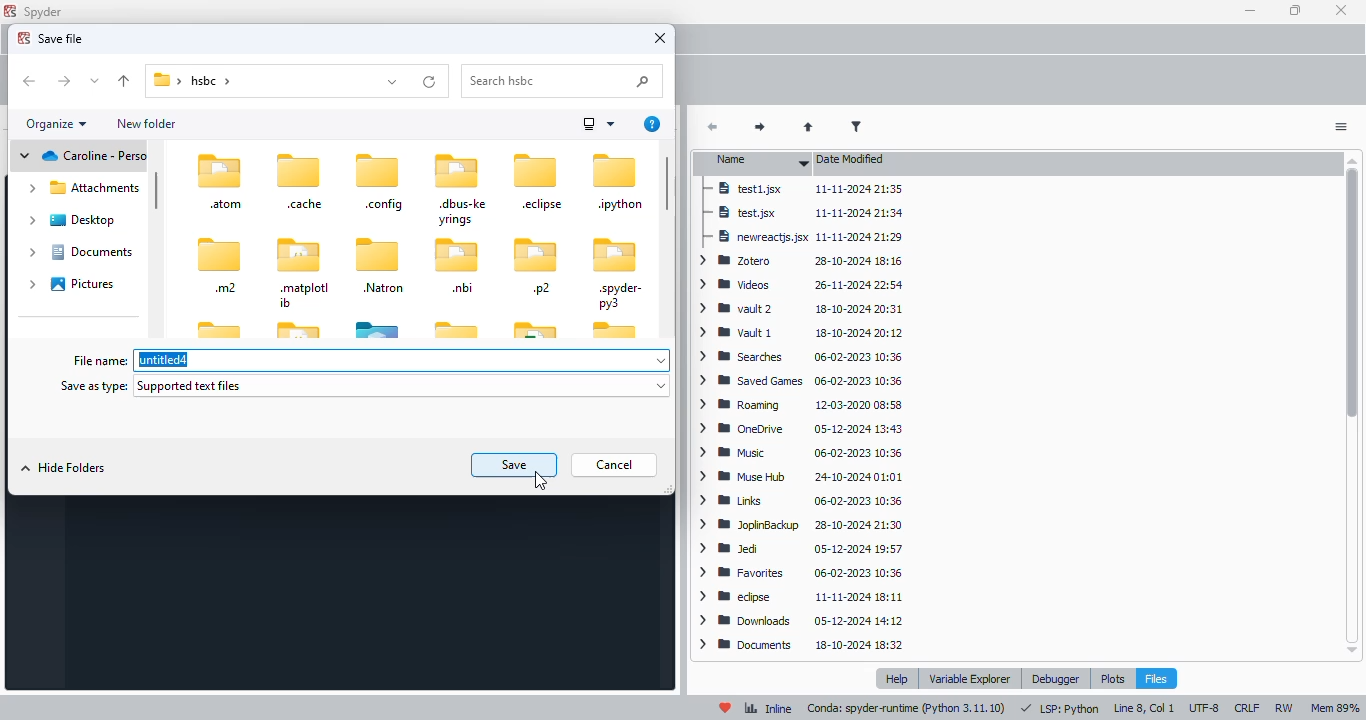 This screenshot has height=720, width=1366. I want to click on up to "desktop", so click(124, 81).